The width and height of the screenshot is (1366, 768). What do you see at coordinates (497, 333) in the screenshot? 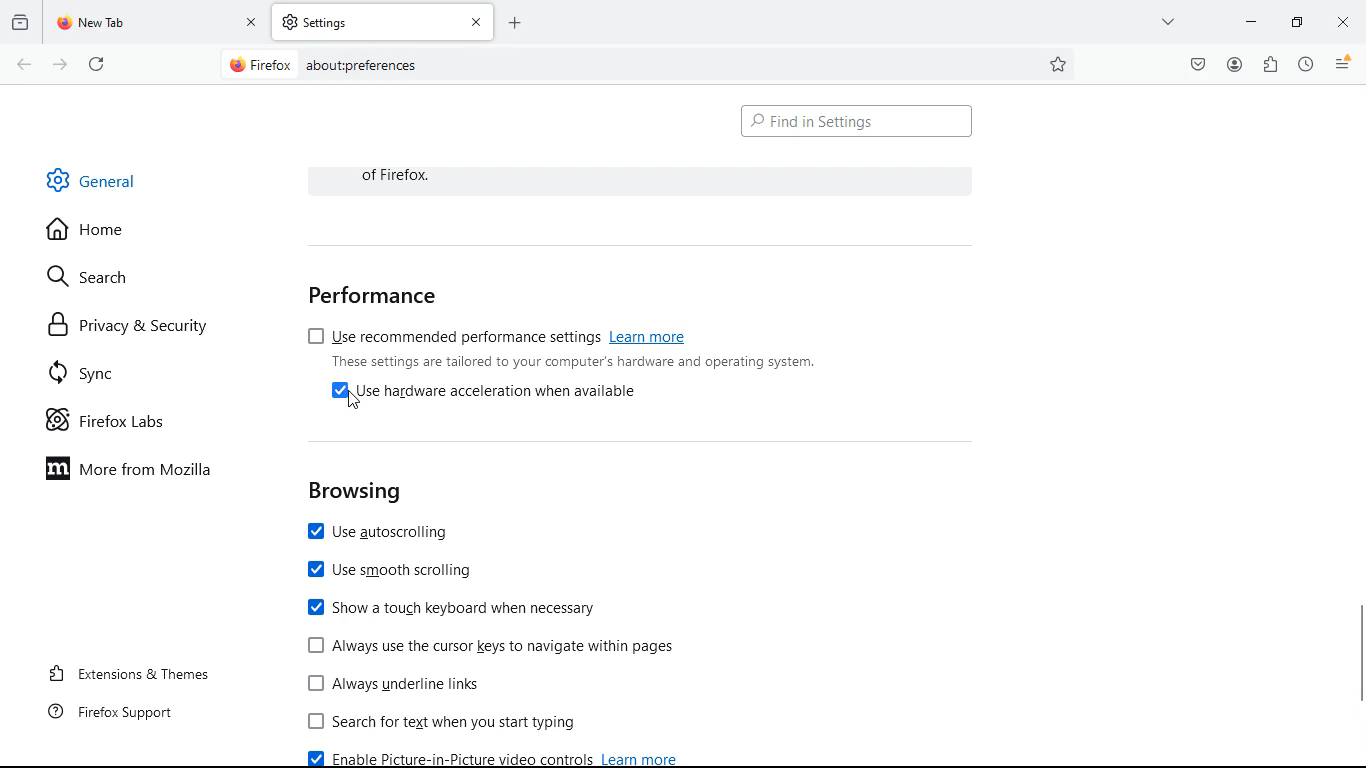
I see `use recommended performance settings` at bounding box center [497, 333].